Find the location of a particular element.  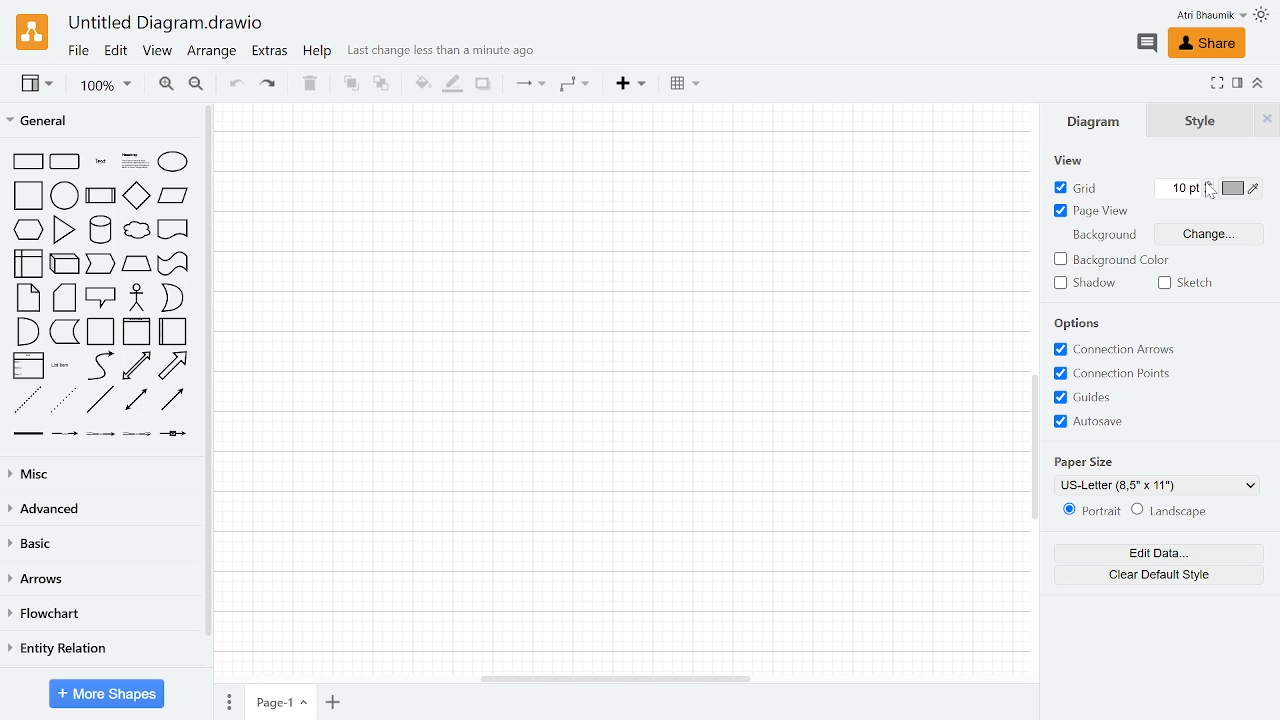

Fullsreen is located at coordinates (1217, 84).